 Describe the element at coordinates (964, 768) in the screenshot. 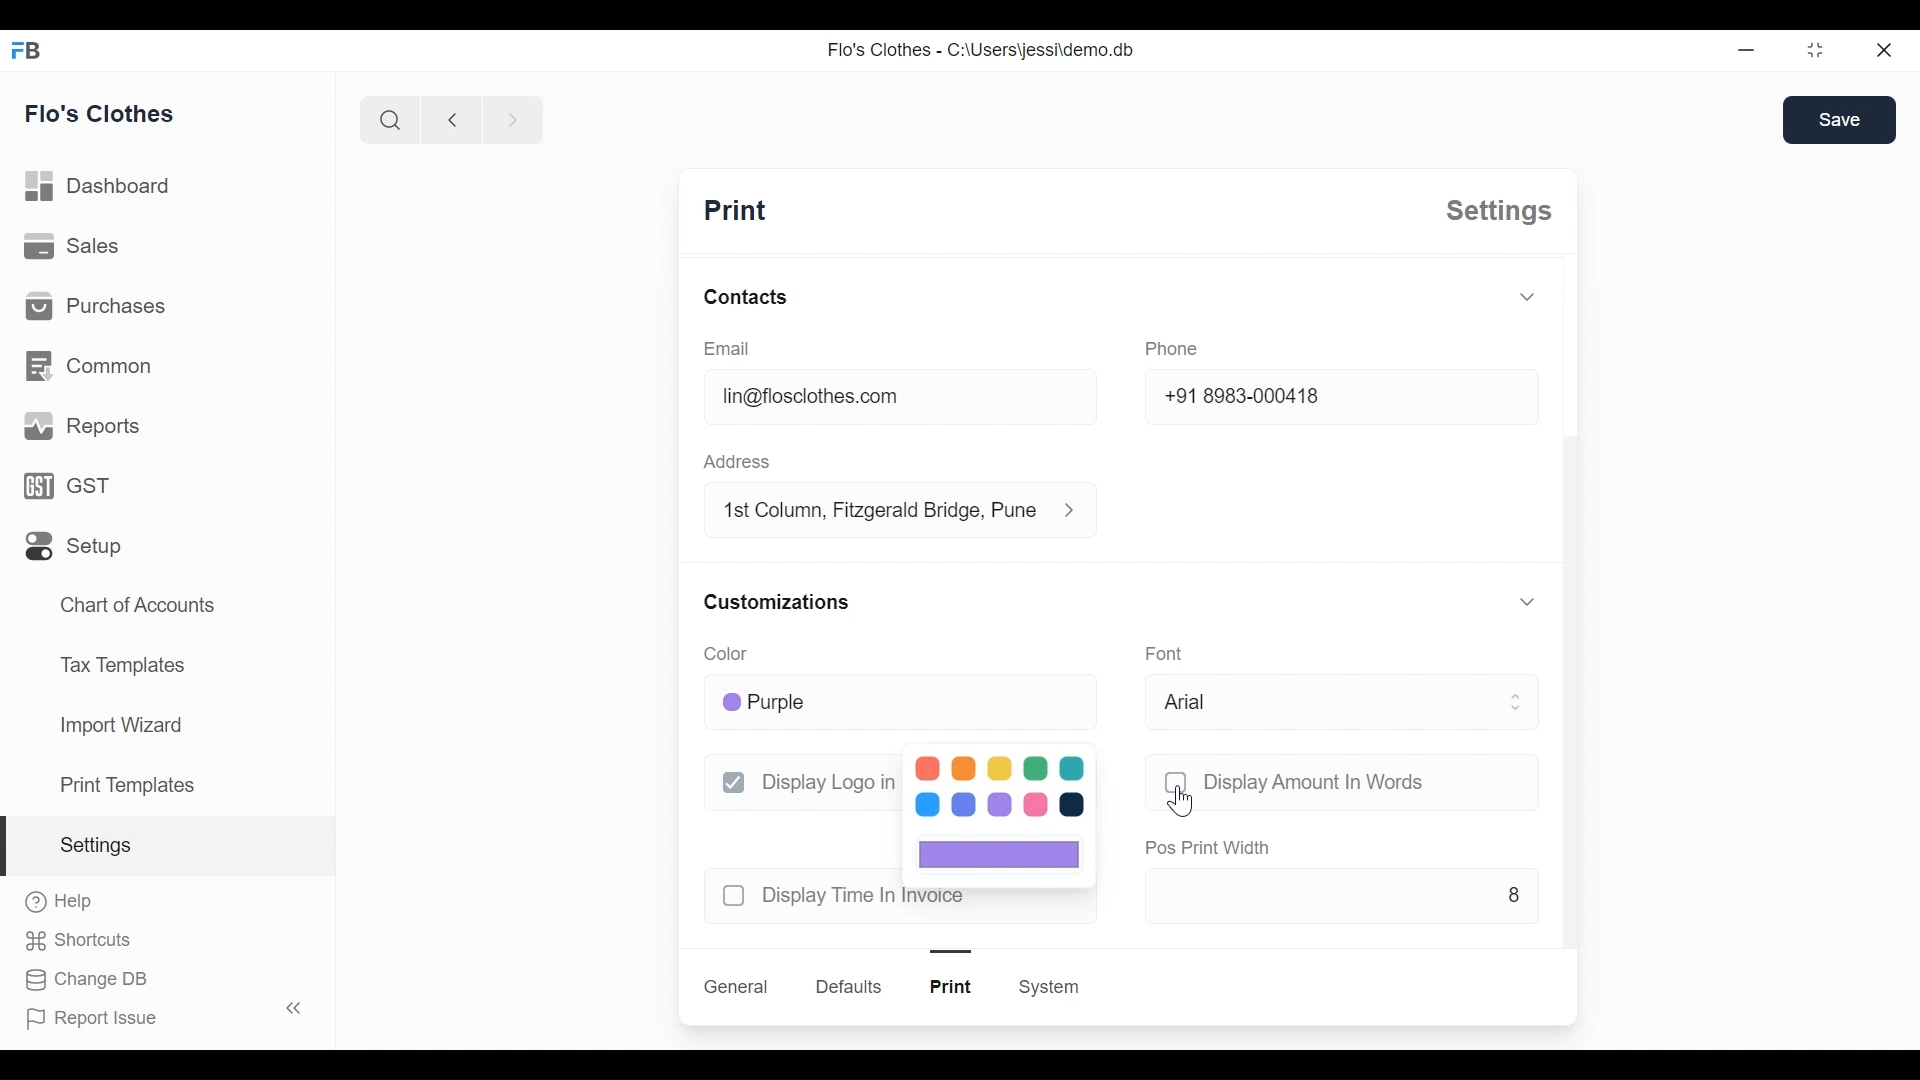

I see `color 2` at that location.